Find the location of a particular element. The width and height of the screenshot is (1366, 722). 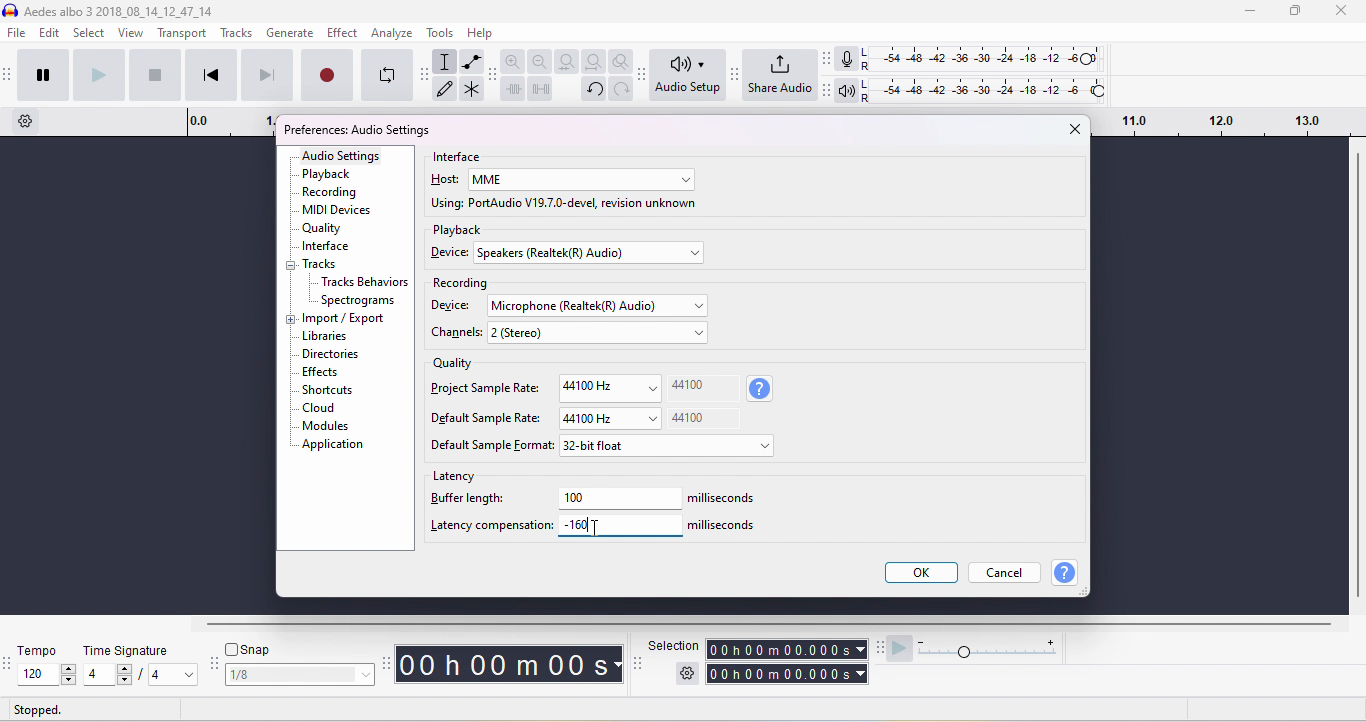

maximize is located at coordinates (1294, 11).